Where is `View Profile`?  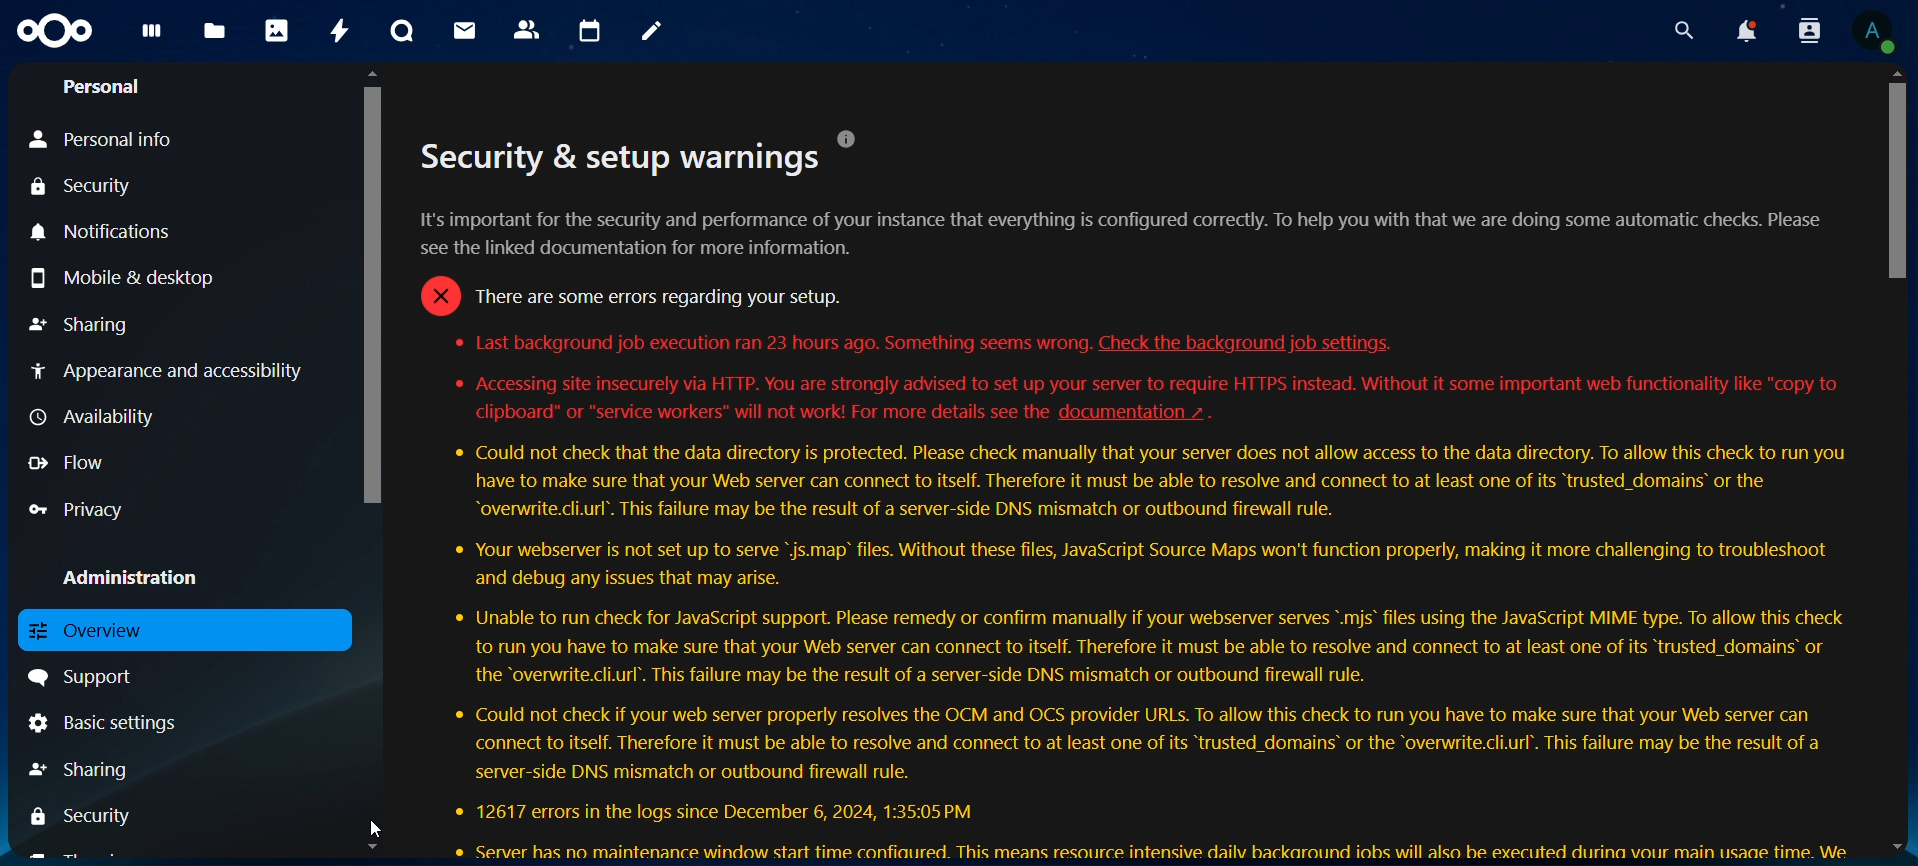 View Profile is located at coordinates (1875, 32).